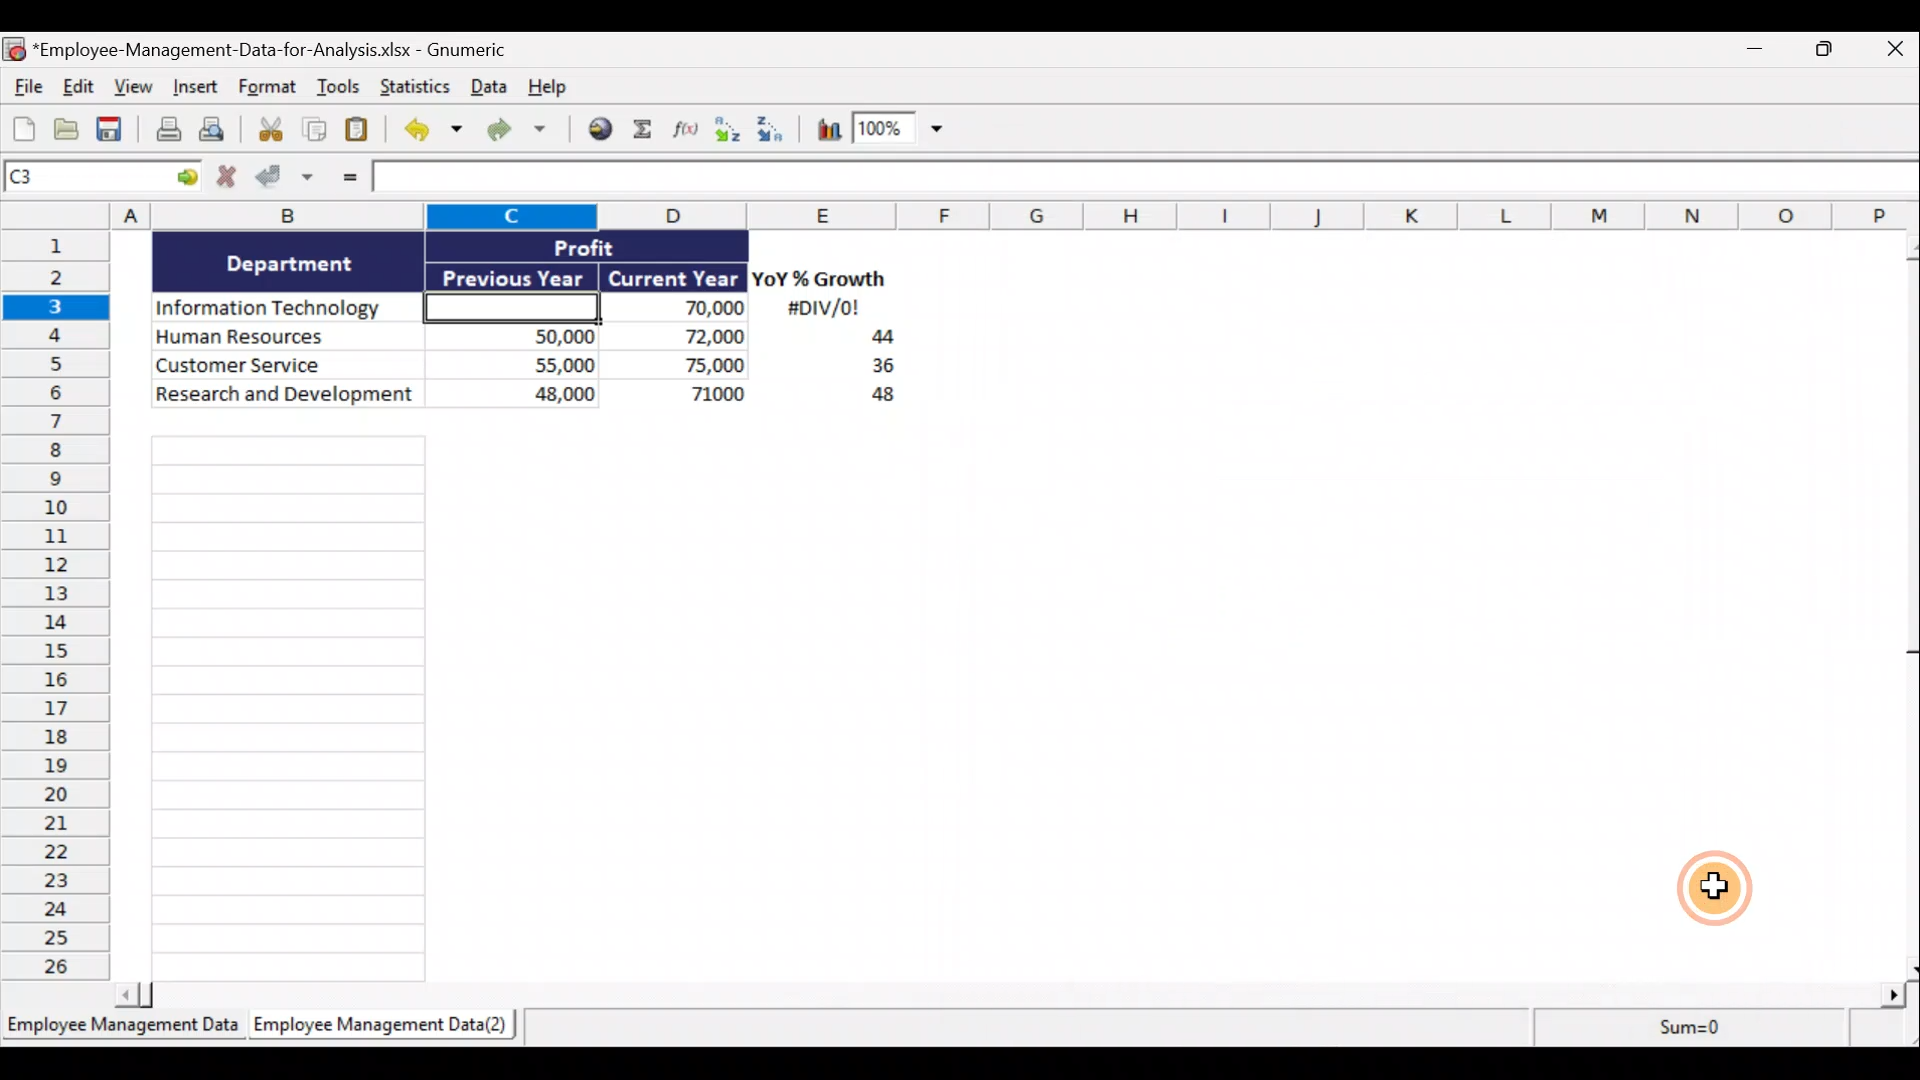 This screenshot has height=1080, width=1920. I want to click on Paste clipboard, so click(363, 130).